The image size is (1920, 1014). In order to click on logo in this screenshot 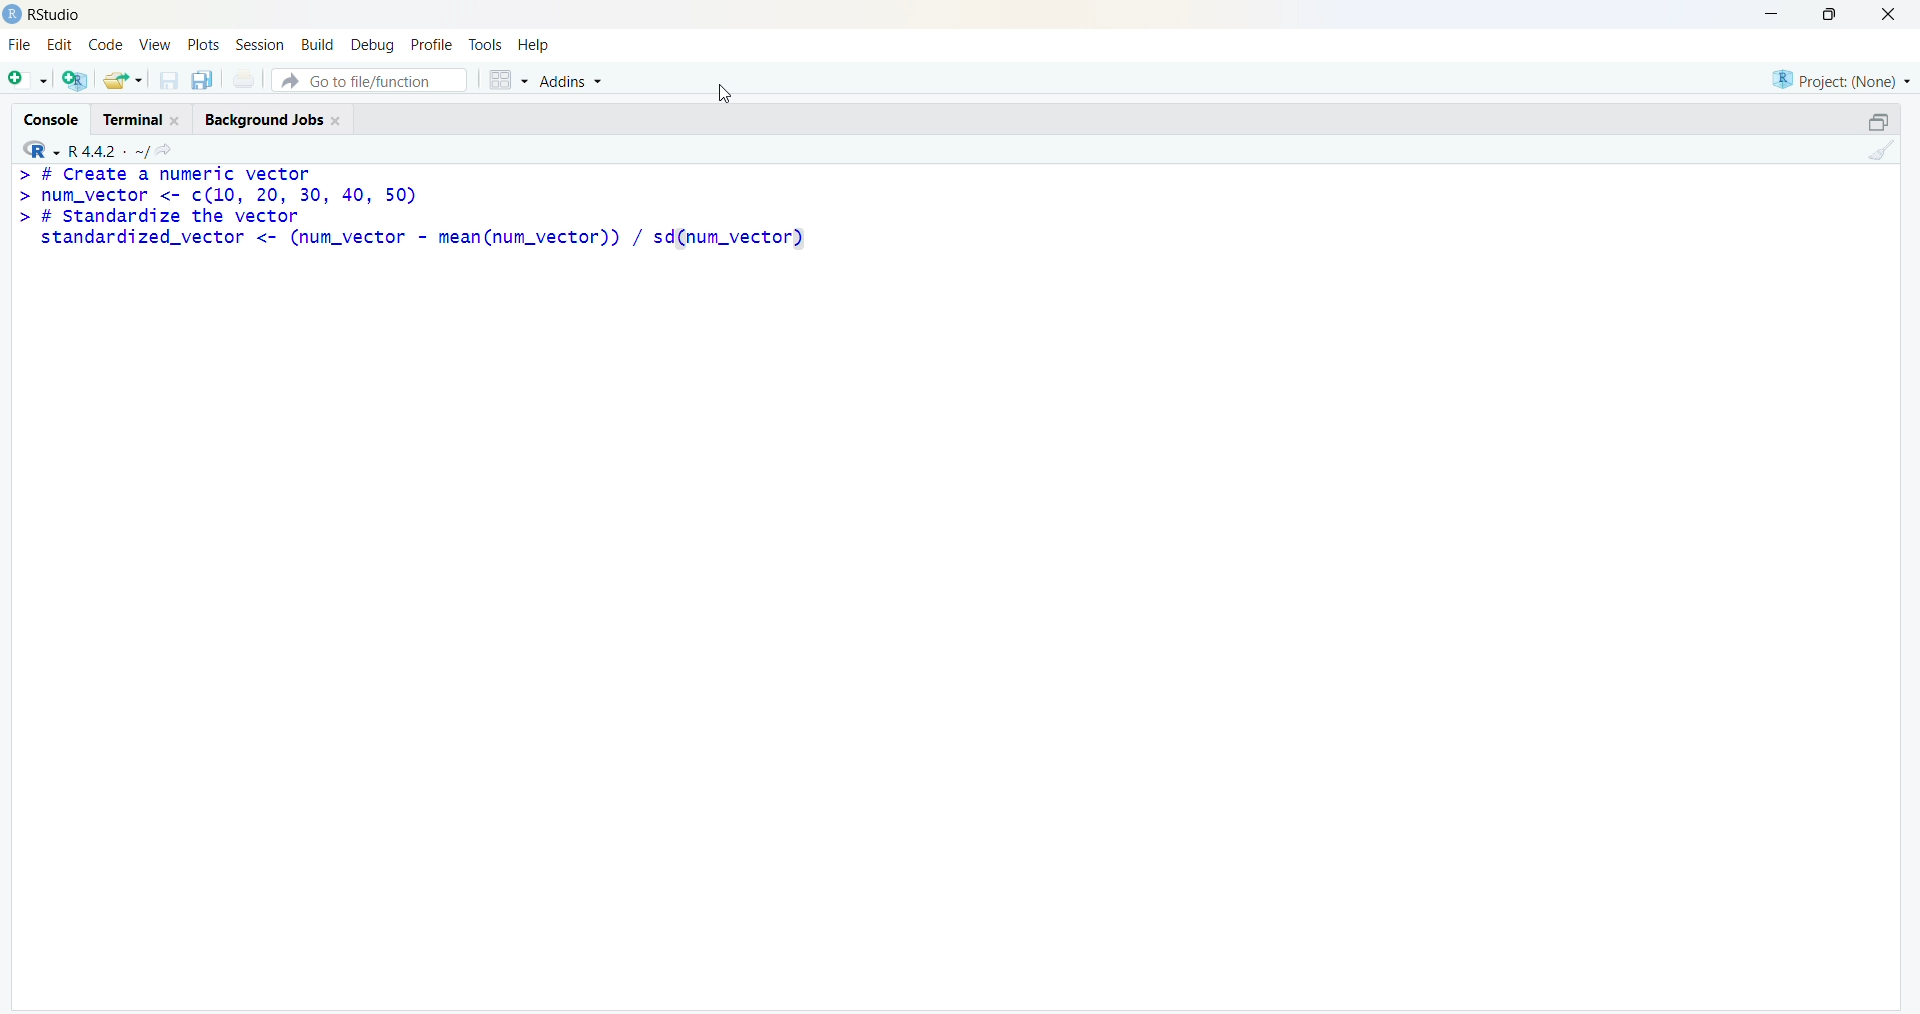, I will do `click(14, 15)`.